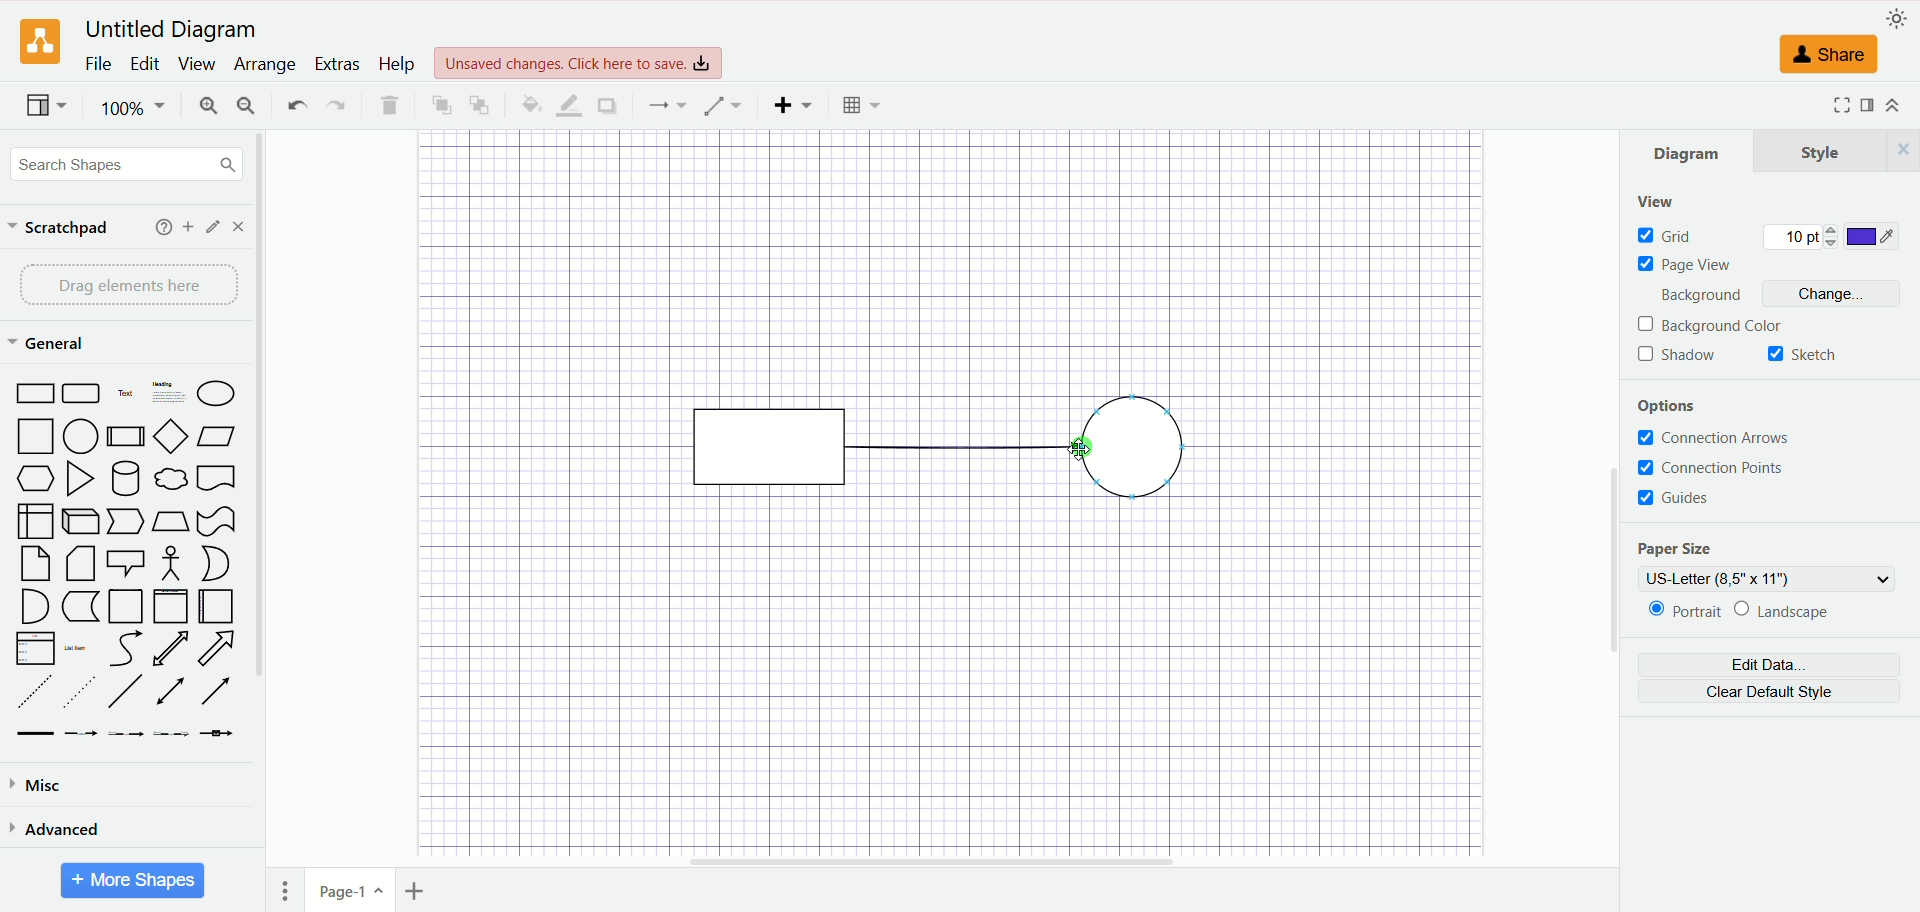 This screenshot has width=1920, height=912. I want to click on Folded Corner Page, so click(80, 563).